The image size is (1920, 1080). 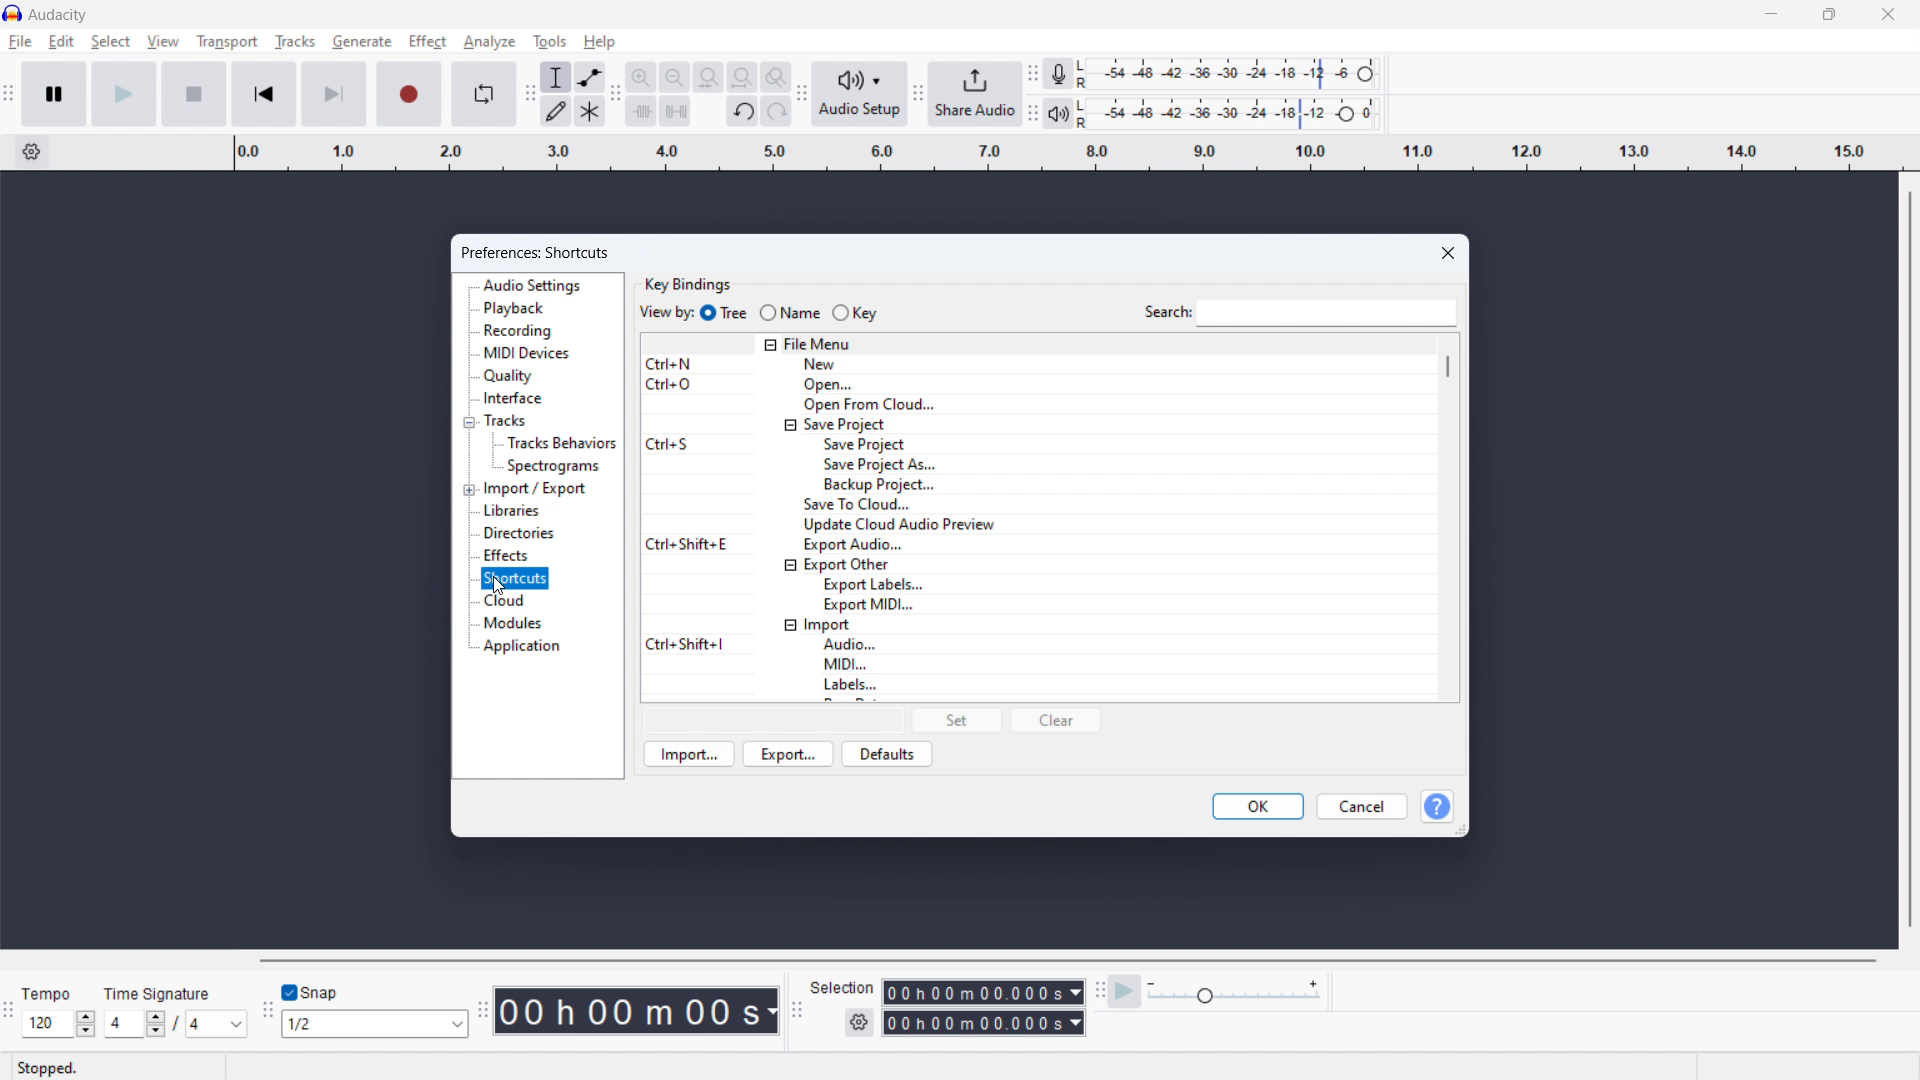 What do you see at coordinates (1100, 992) in the screenshot?
I see `Enables movment of play back speed toolbar` at bounding box center [1100, 992].